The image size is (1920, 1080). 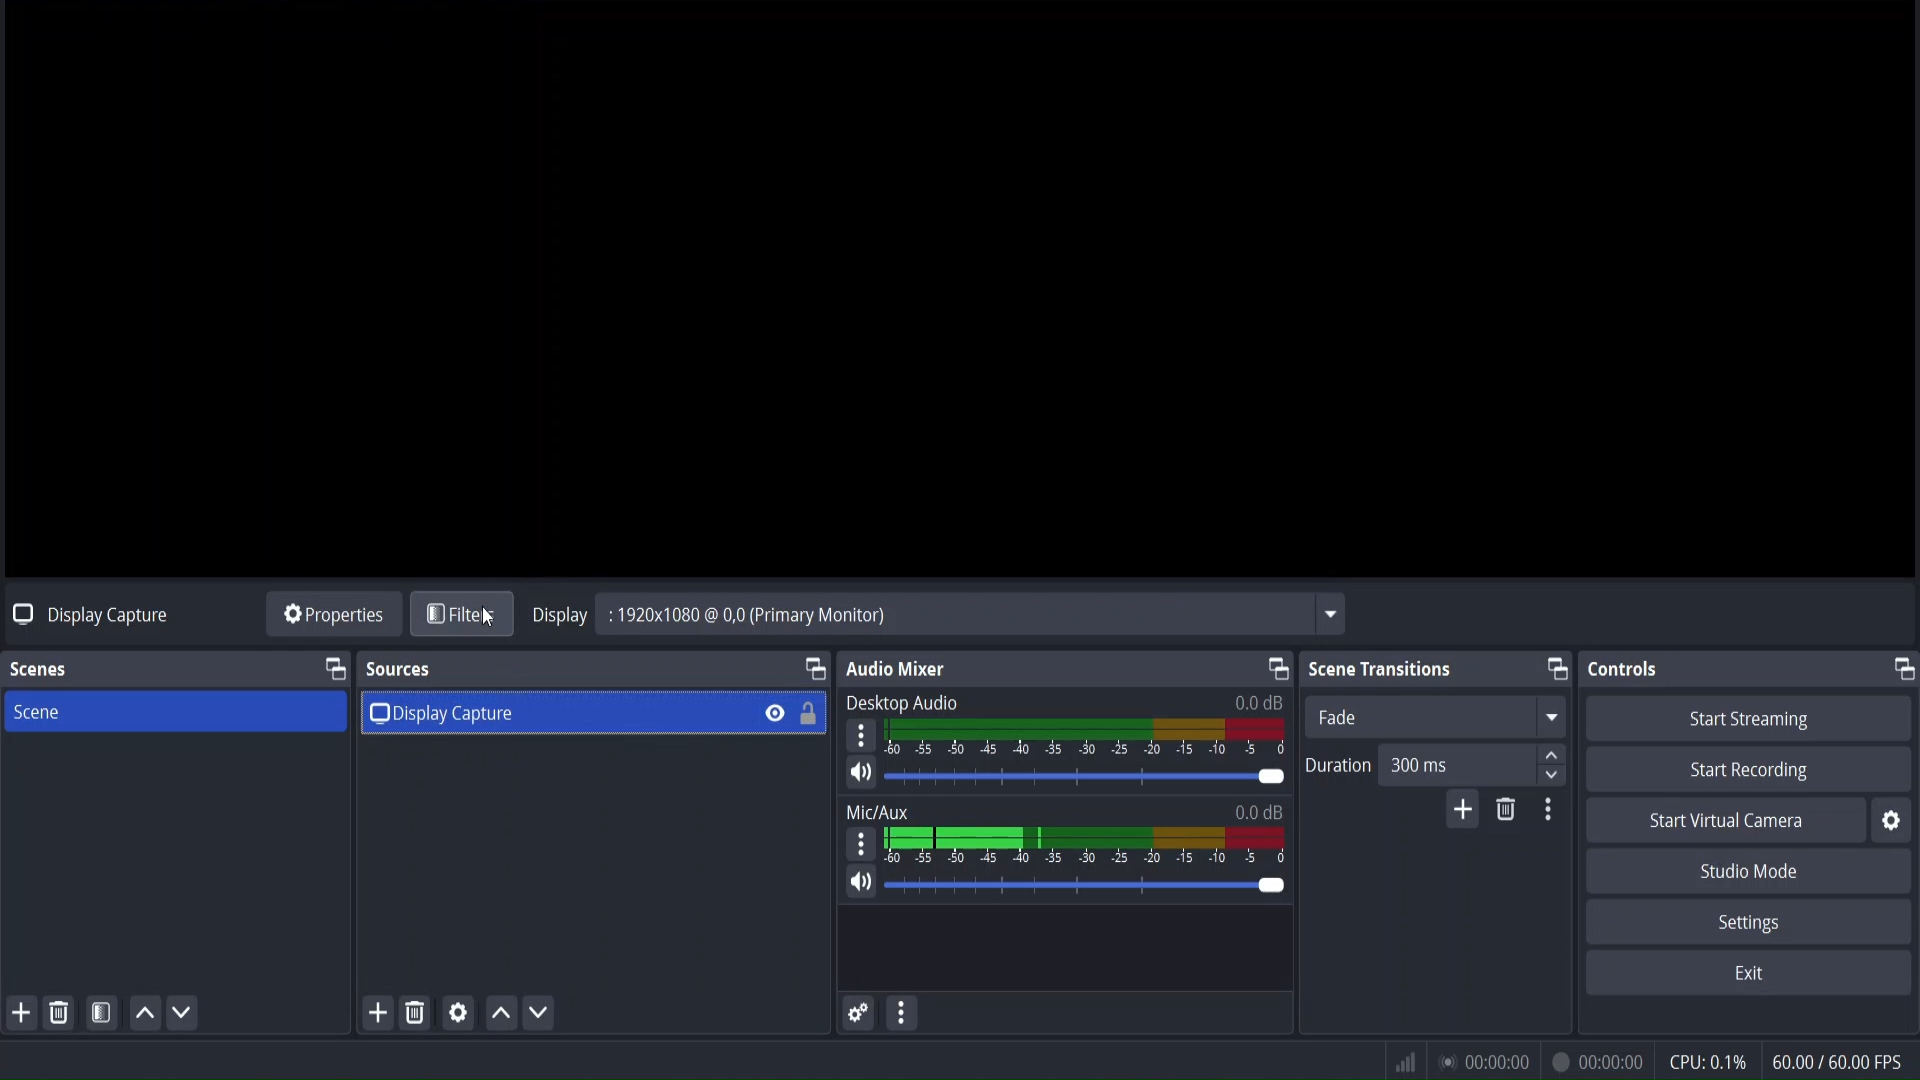 I want to click on mic/aux volume, so click(x=1087, y=845).